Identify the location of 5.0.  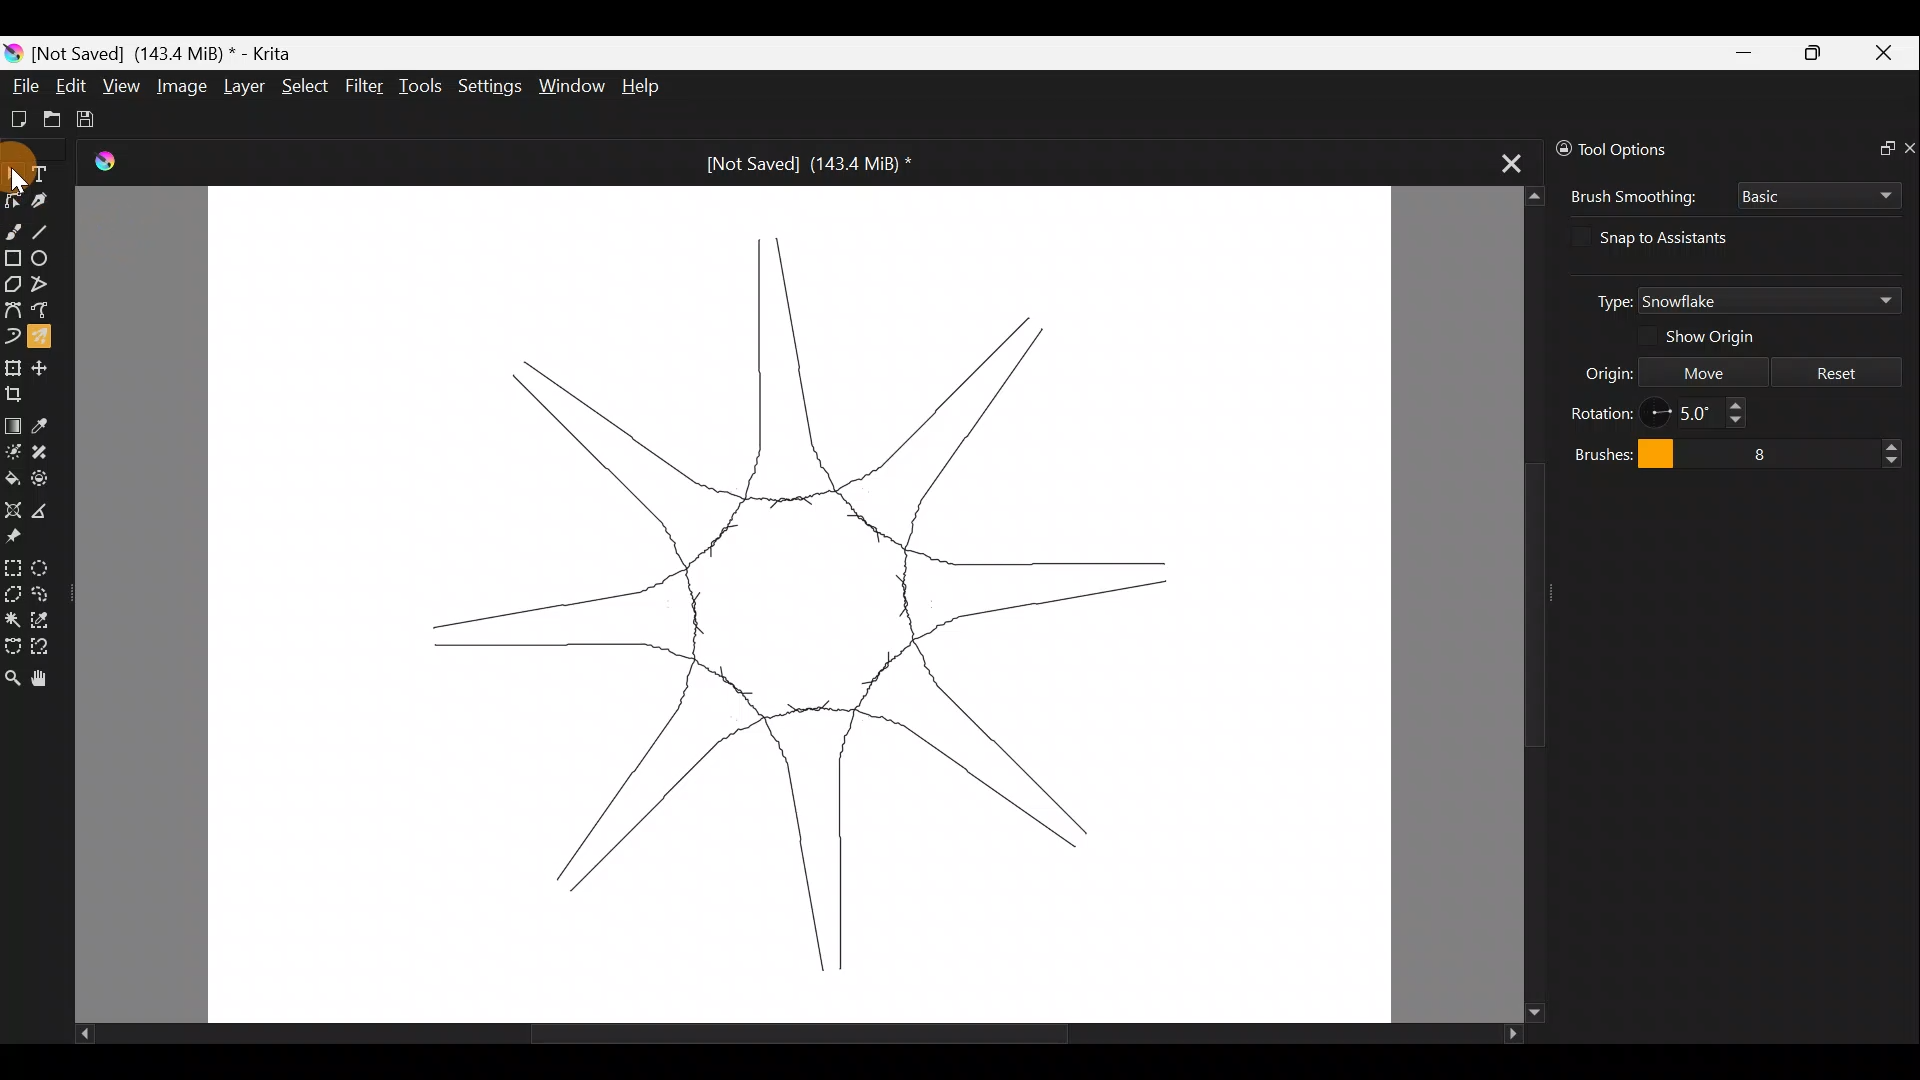
(1704, 413).